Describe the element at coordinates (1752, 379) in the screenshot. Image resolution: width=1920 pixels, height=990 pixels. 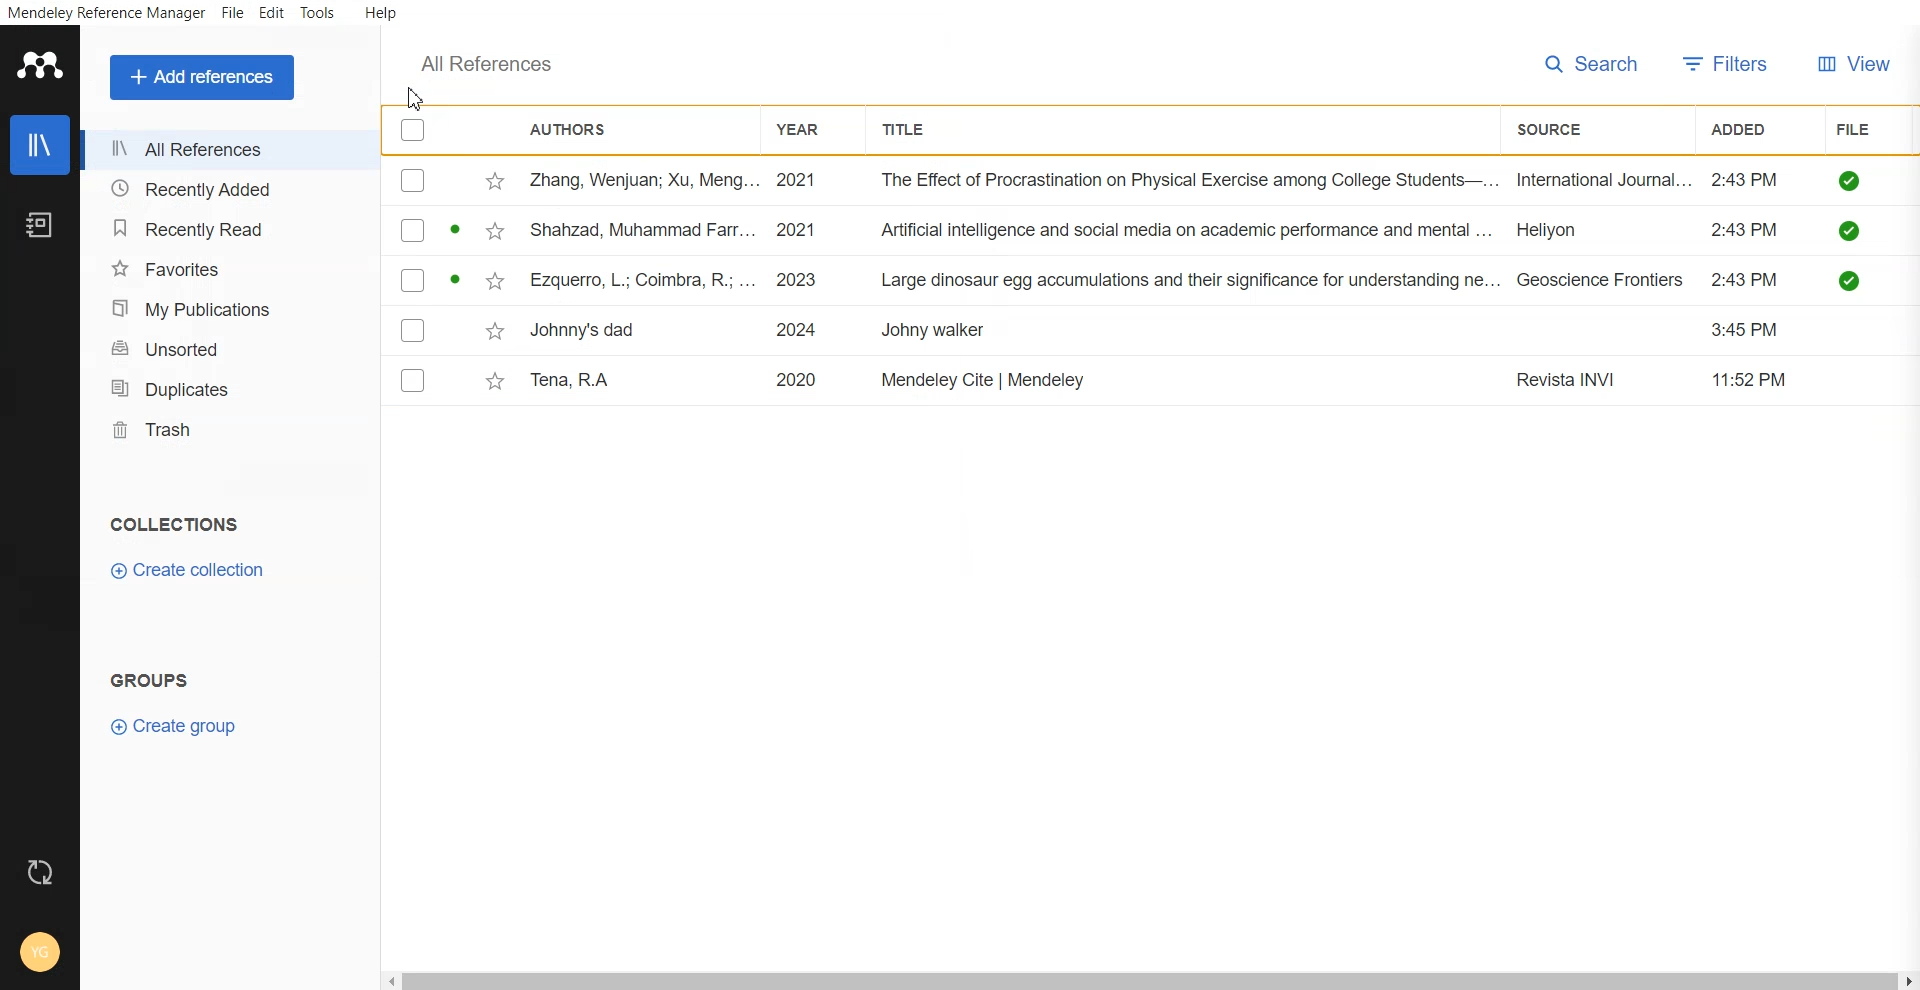
I see `11:52 PM` at that location.